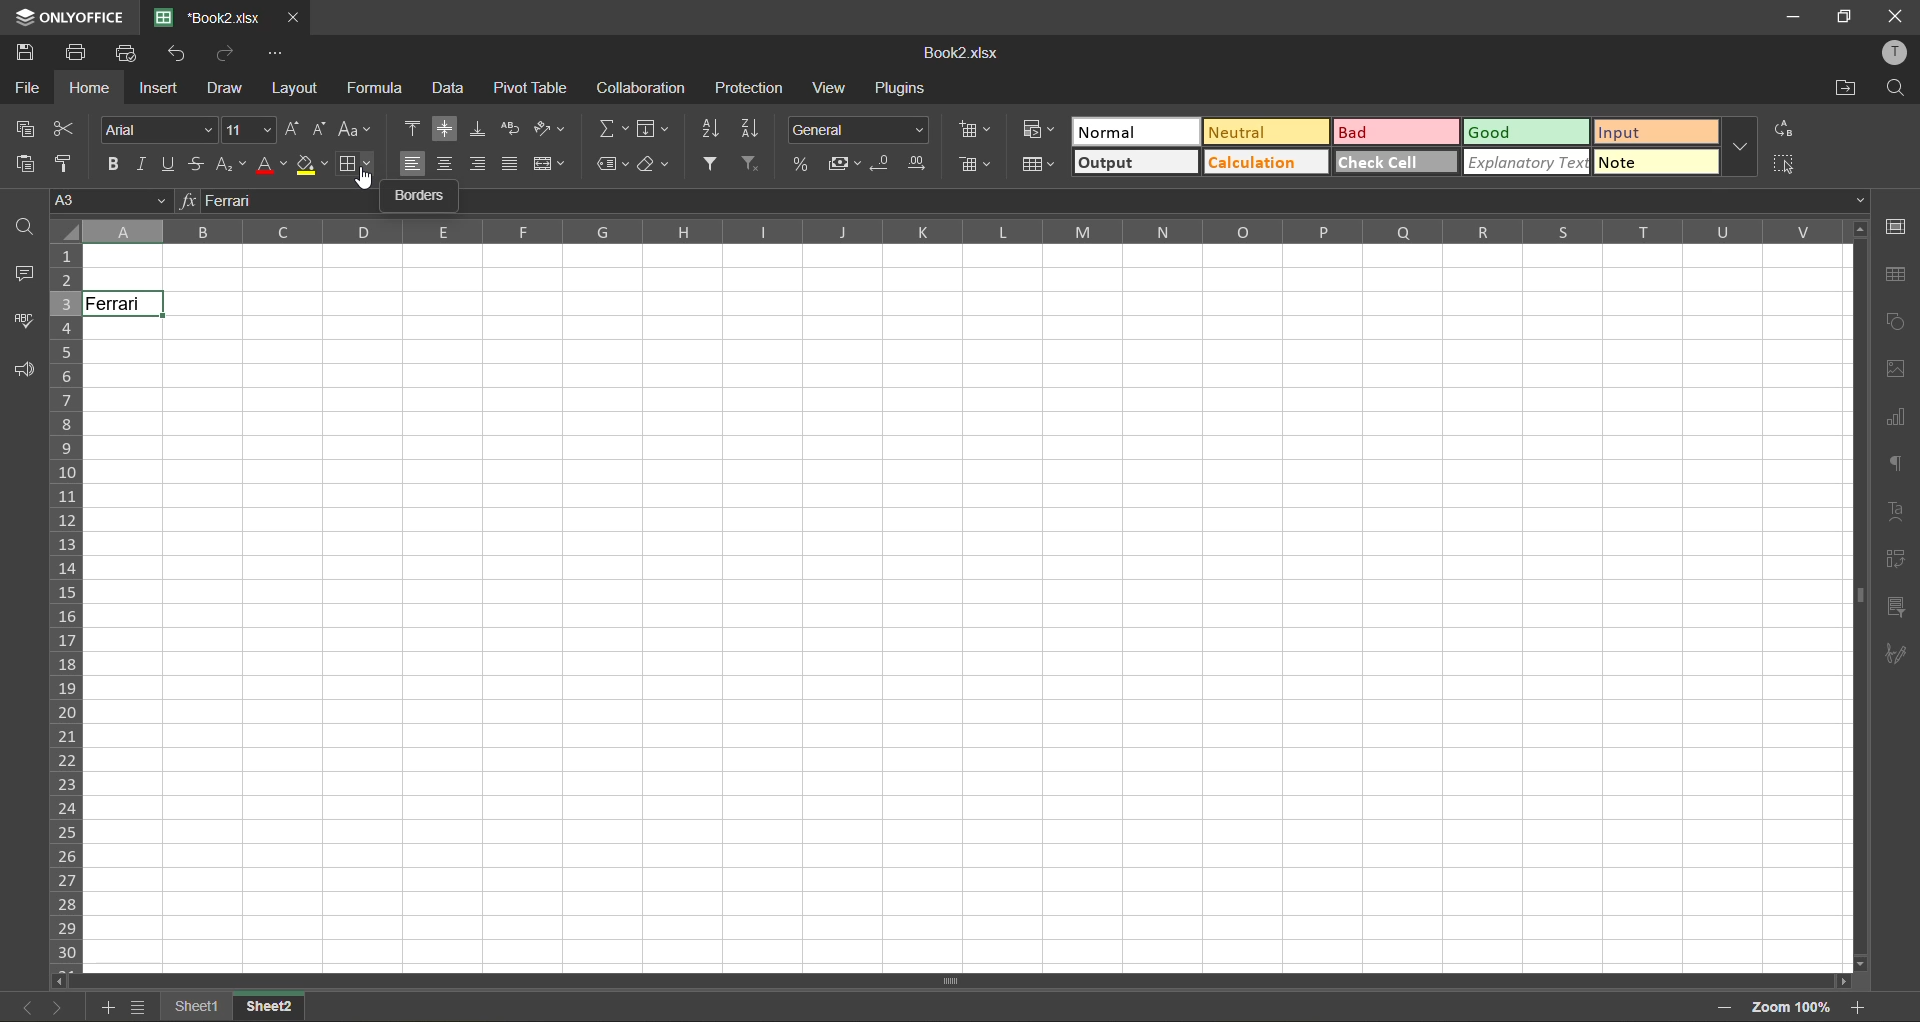 The width and height of the screenshot is (1920, 1022). I want to click on increment size, so click(294, 128).